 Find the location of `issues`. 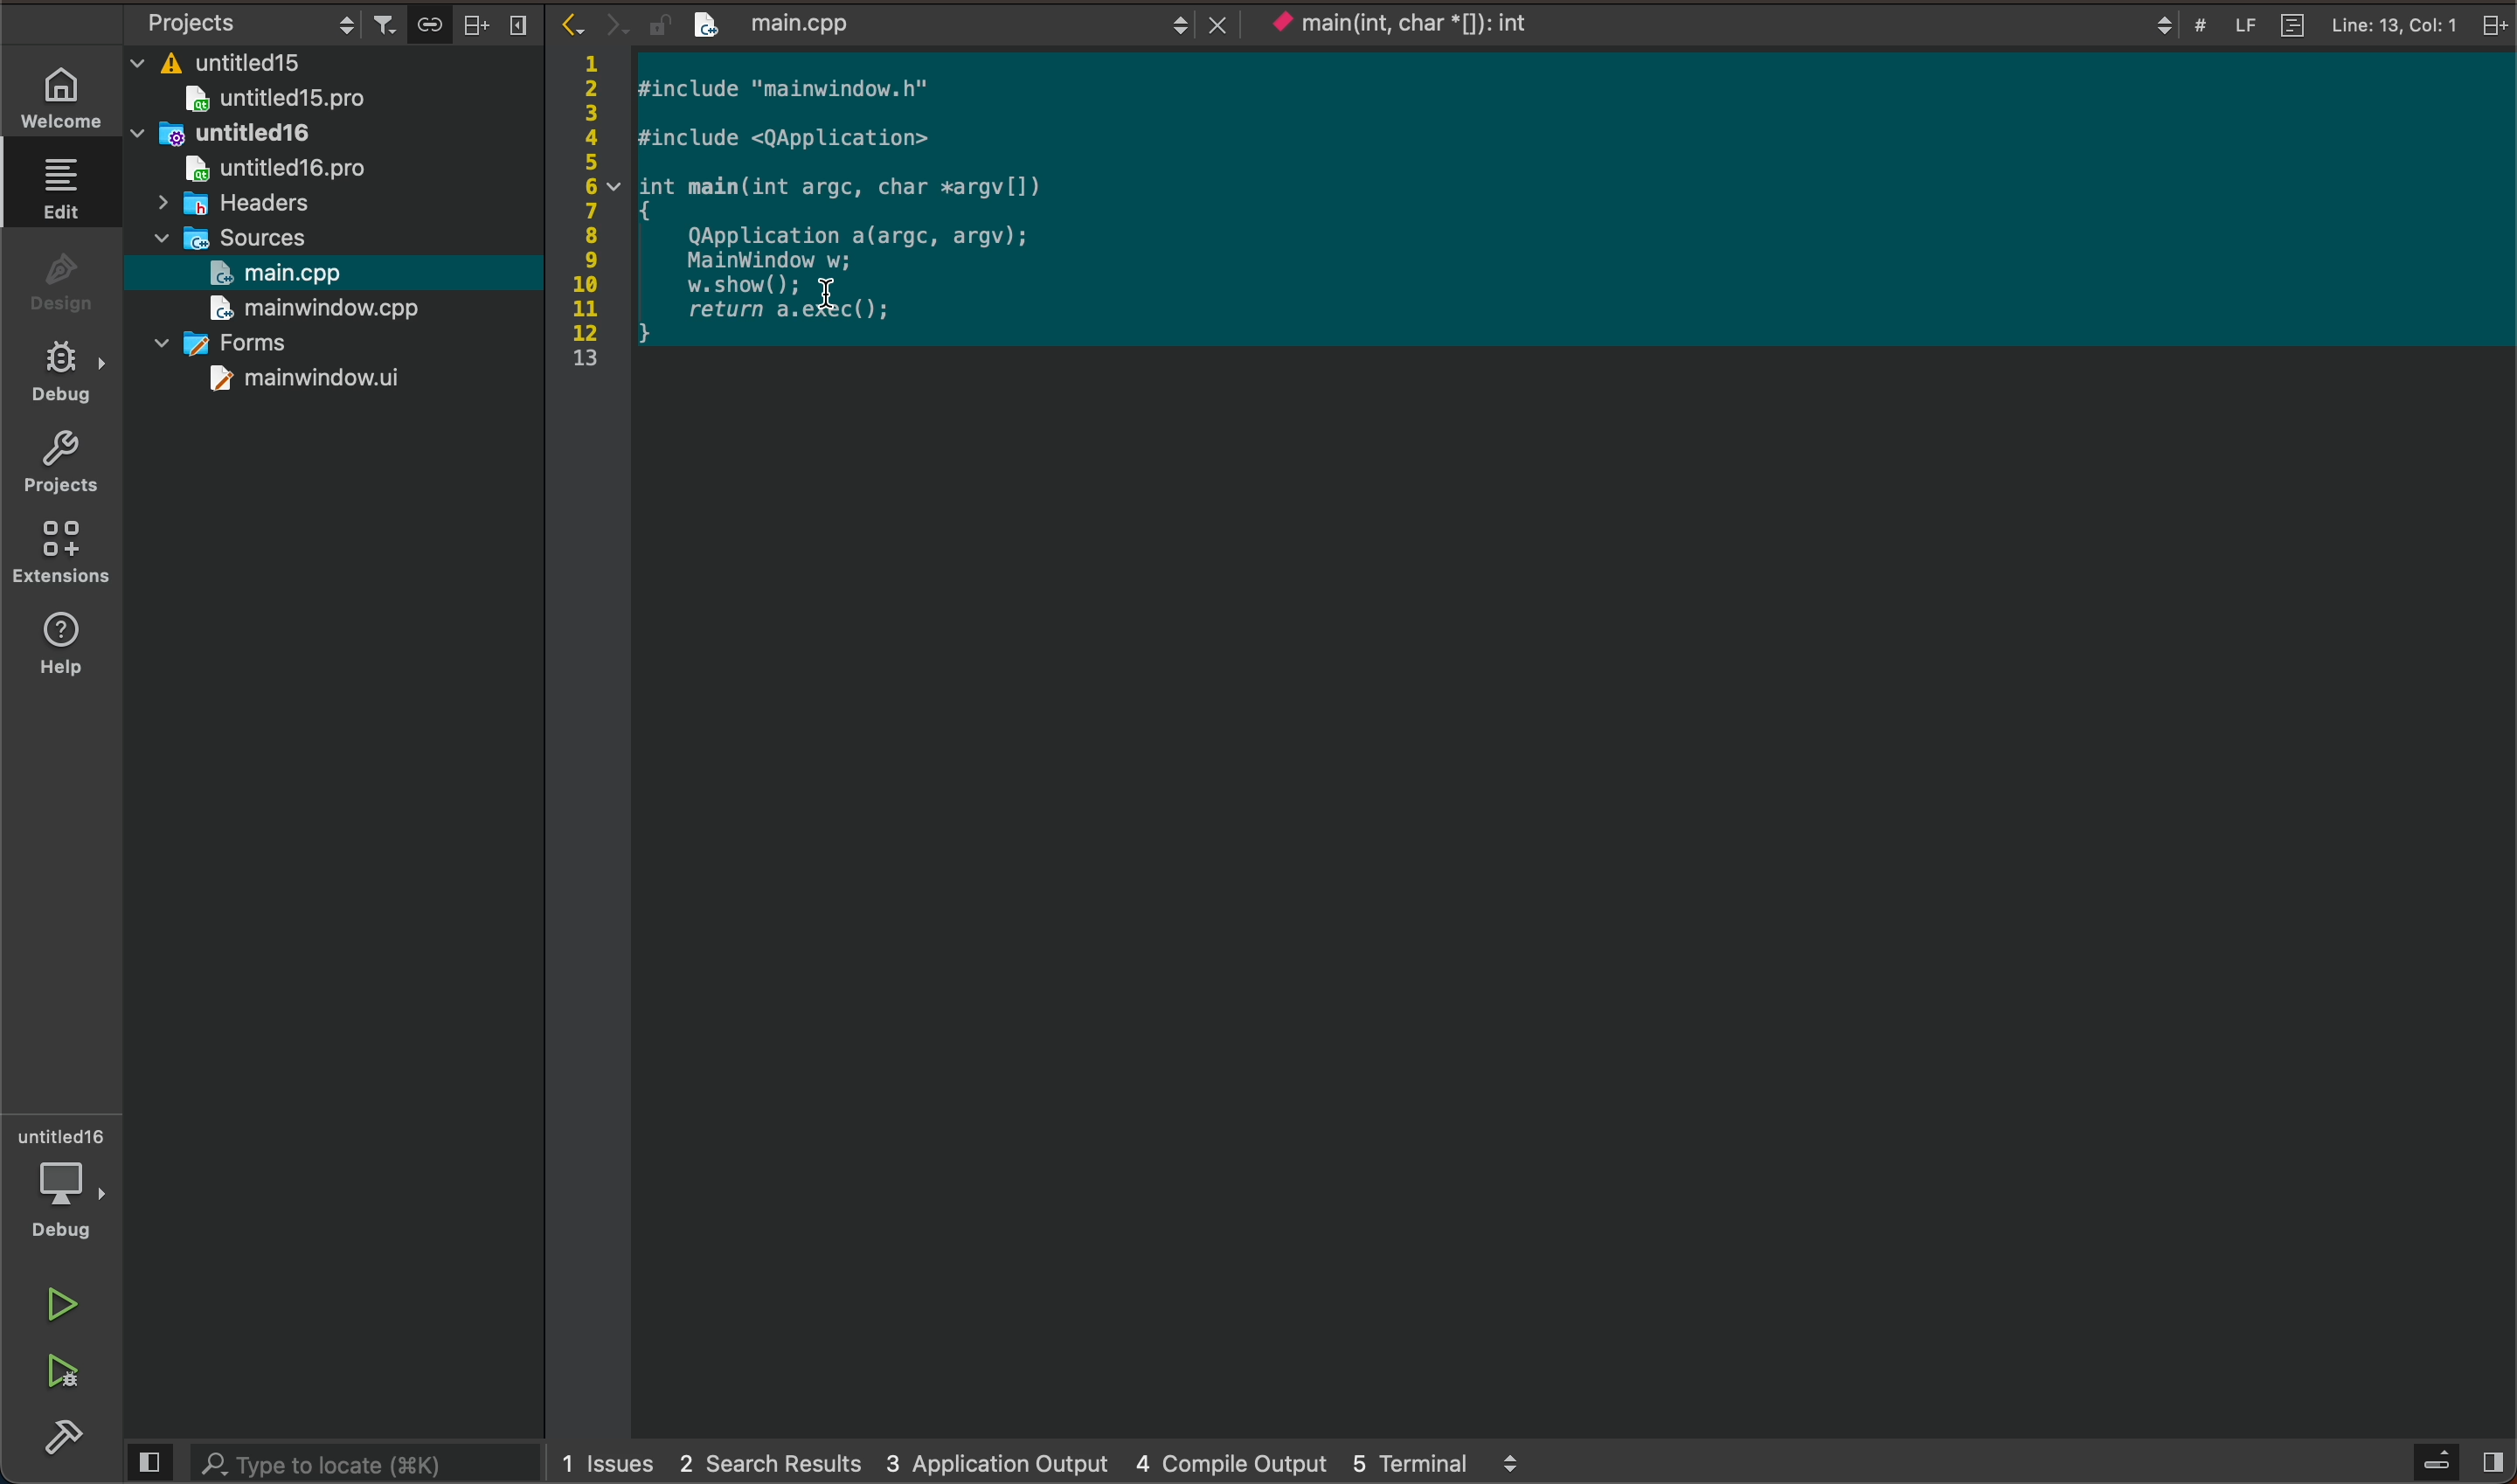

issues is located at coordinates (614, 1466).